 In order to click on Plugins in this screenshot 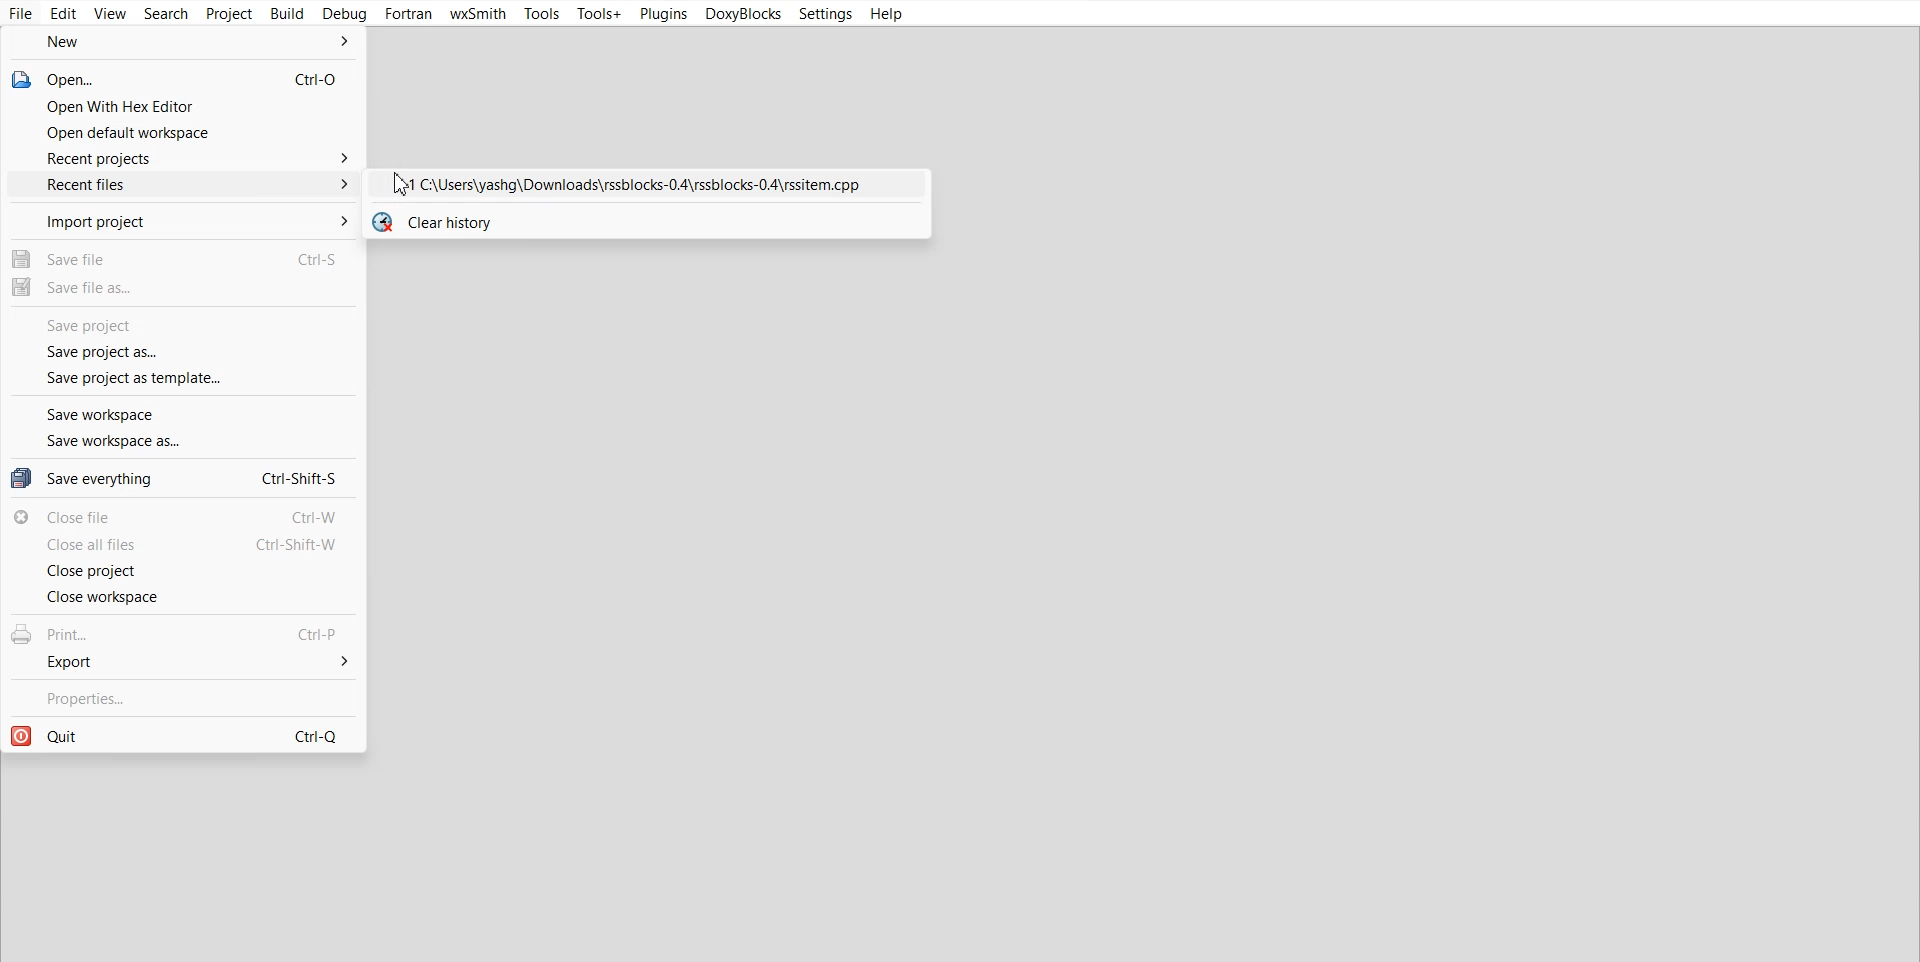, I will do `click(662, 13)`.